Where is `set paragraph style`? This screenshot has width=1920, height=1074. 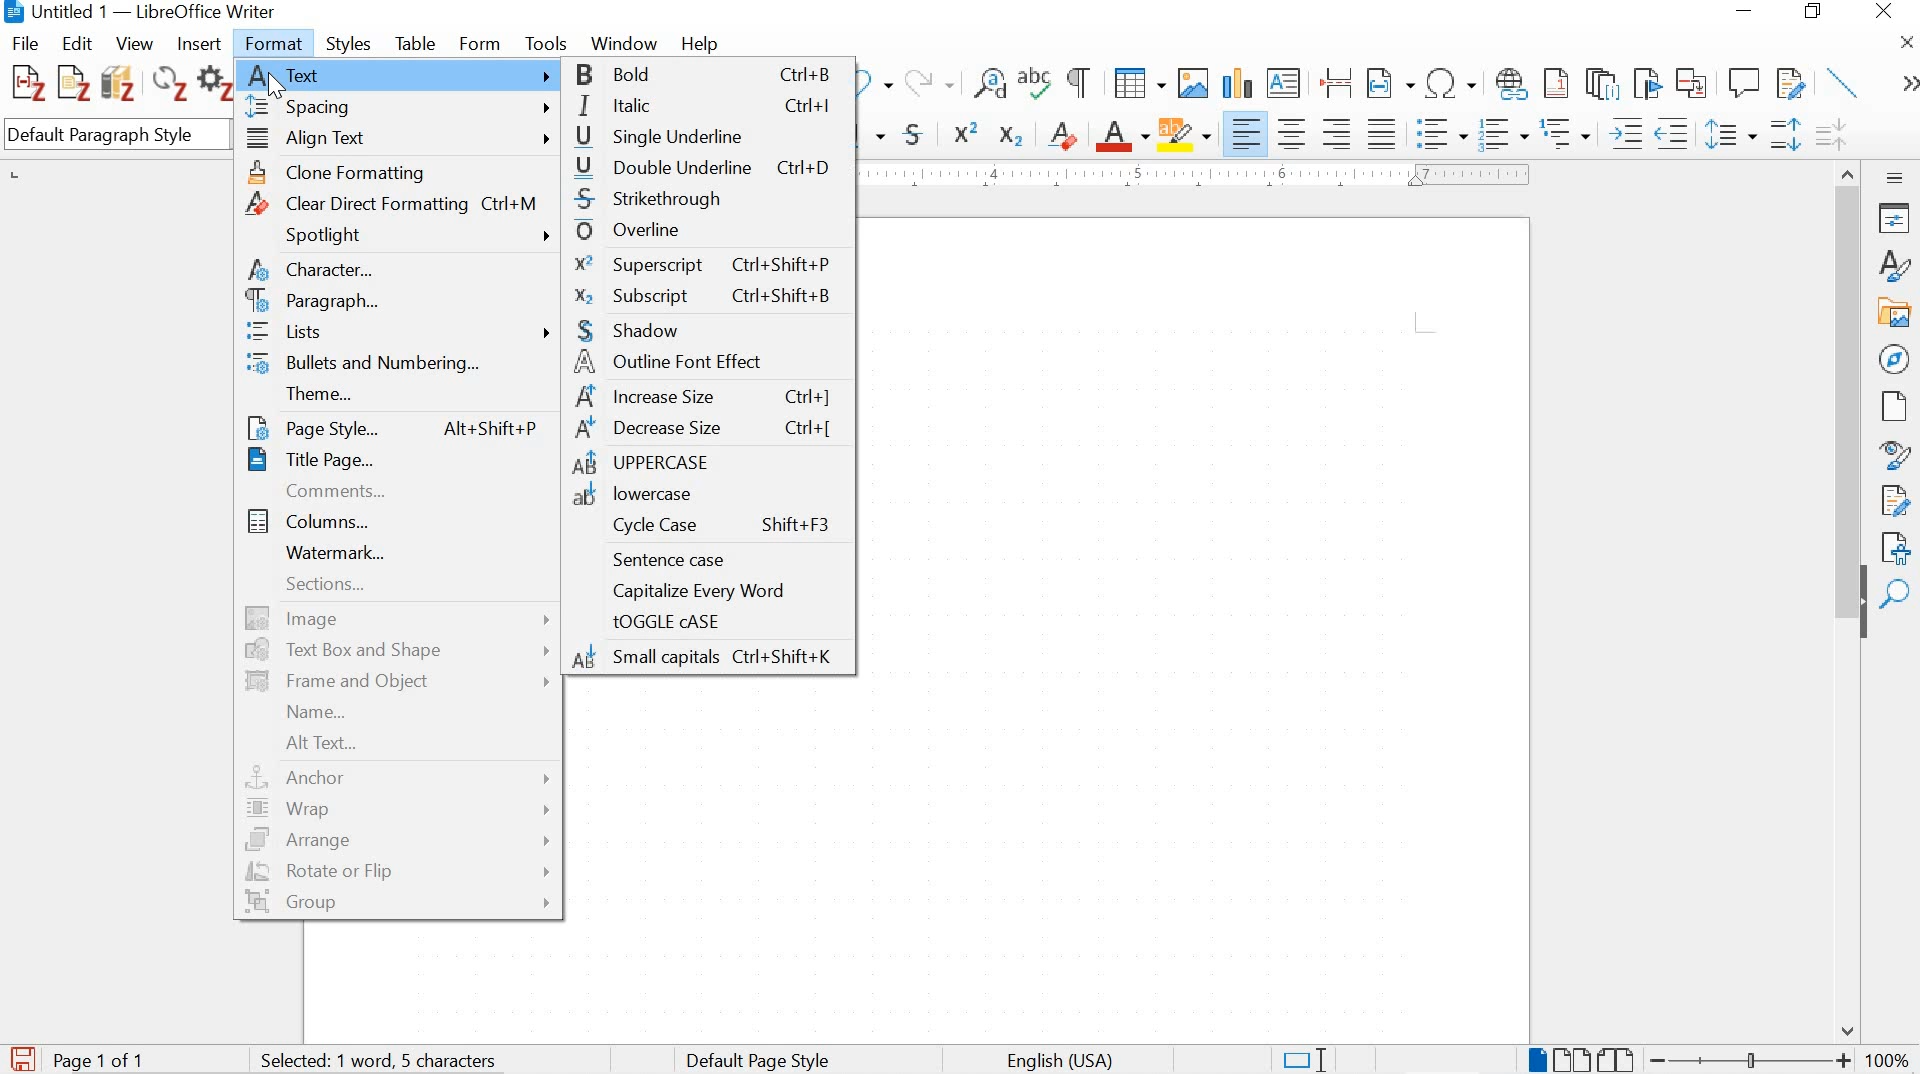
set paragraph style is located at coordinates (118, 137).